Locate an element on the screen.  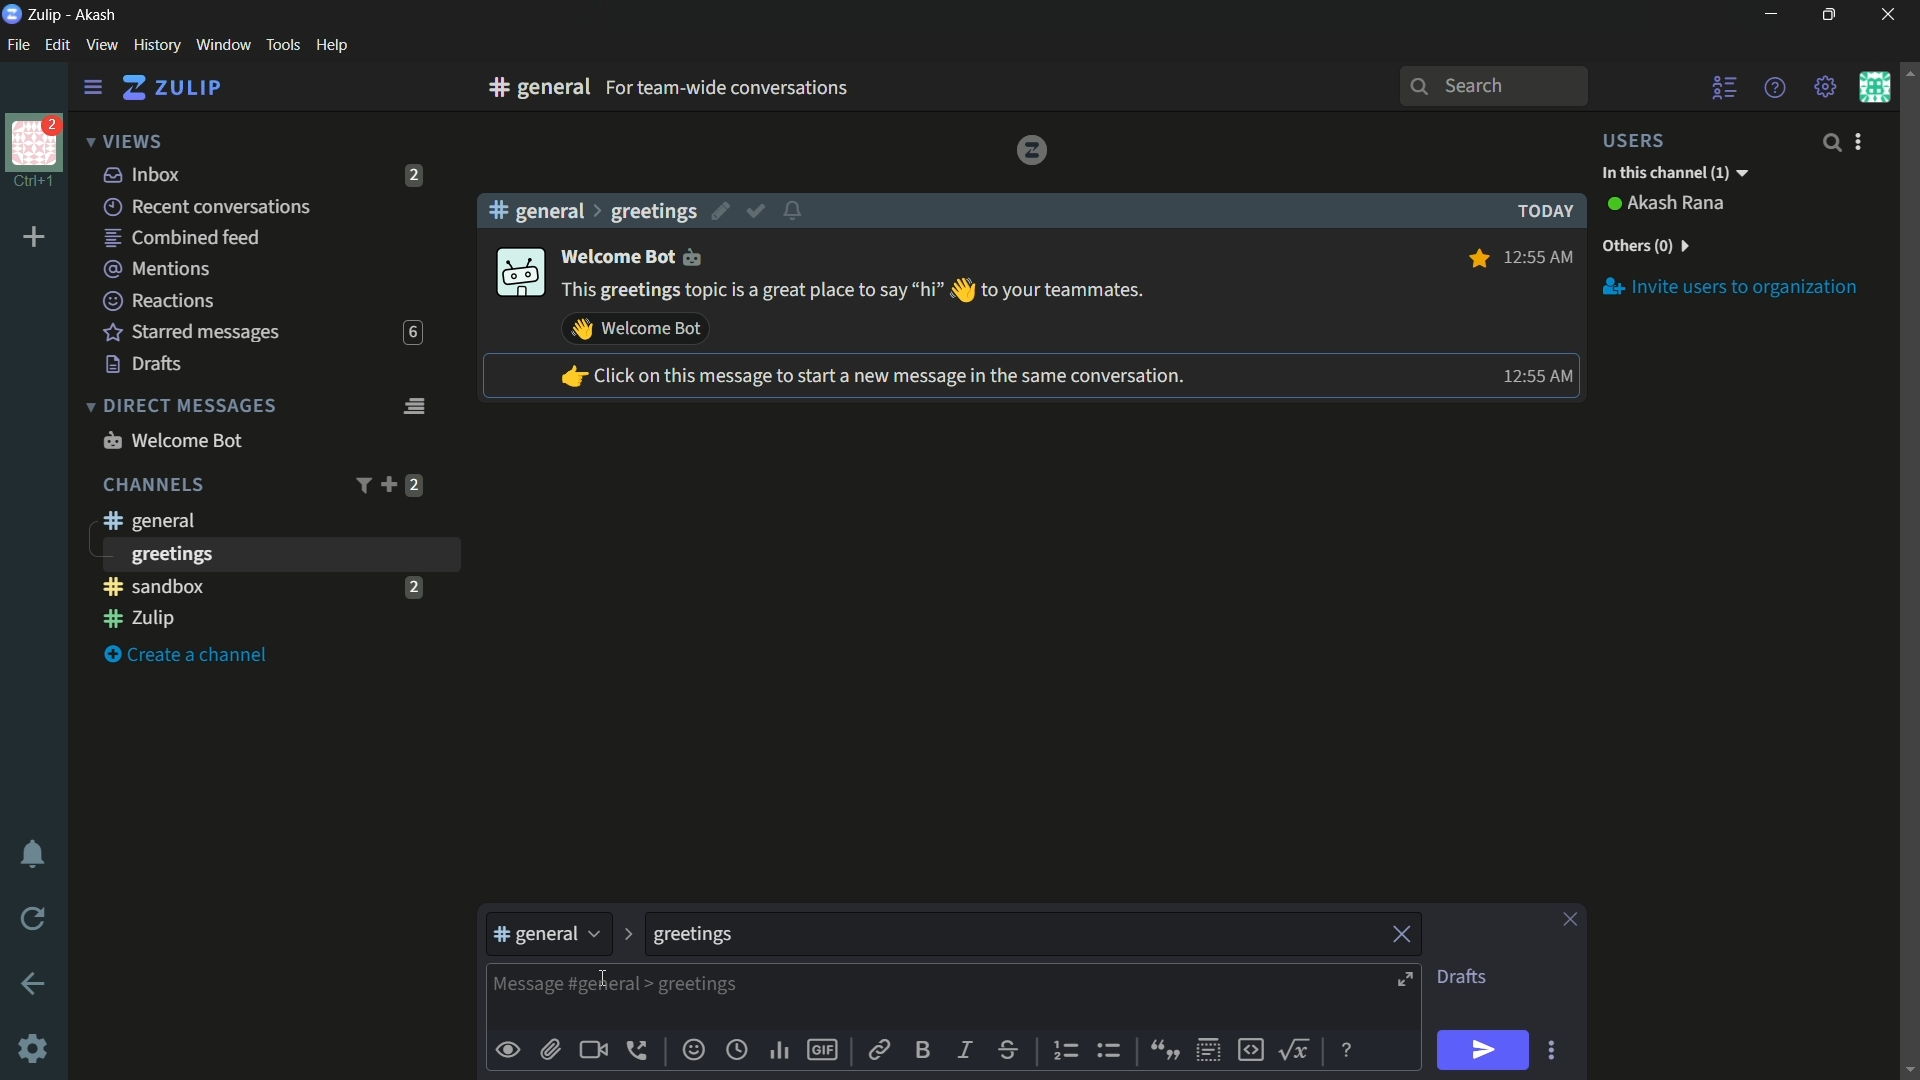
add gif is located at coordinates (821, 1050).